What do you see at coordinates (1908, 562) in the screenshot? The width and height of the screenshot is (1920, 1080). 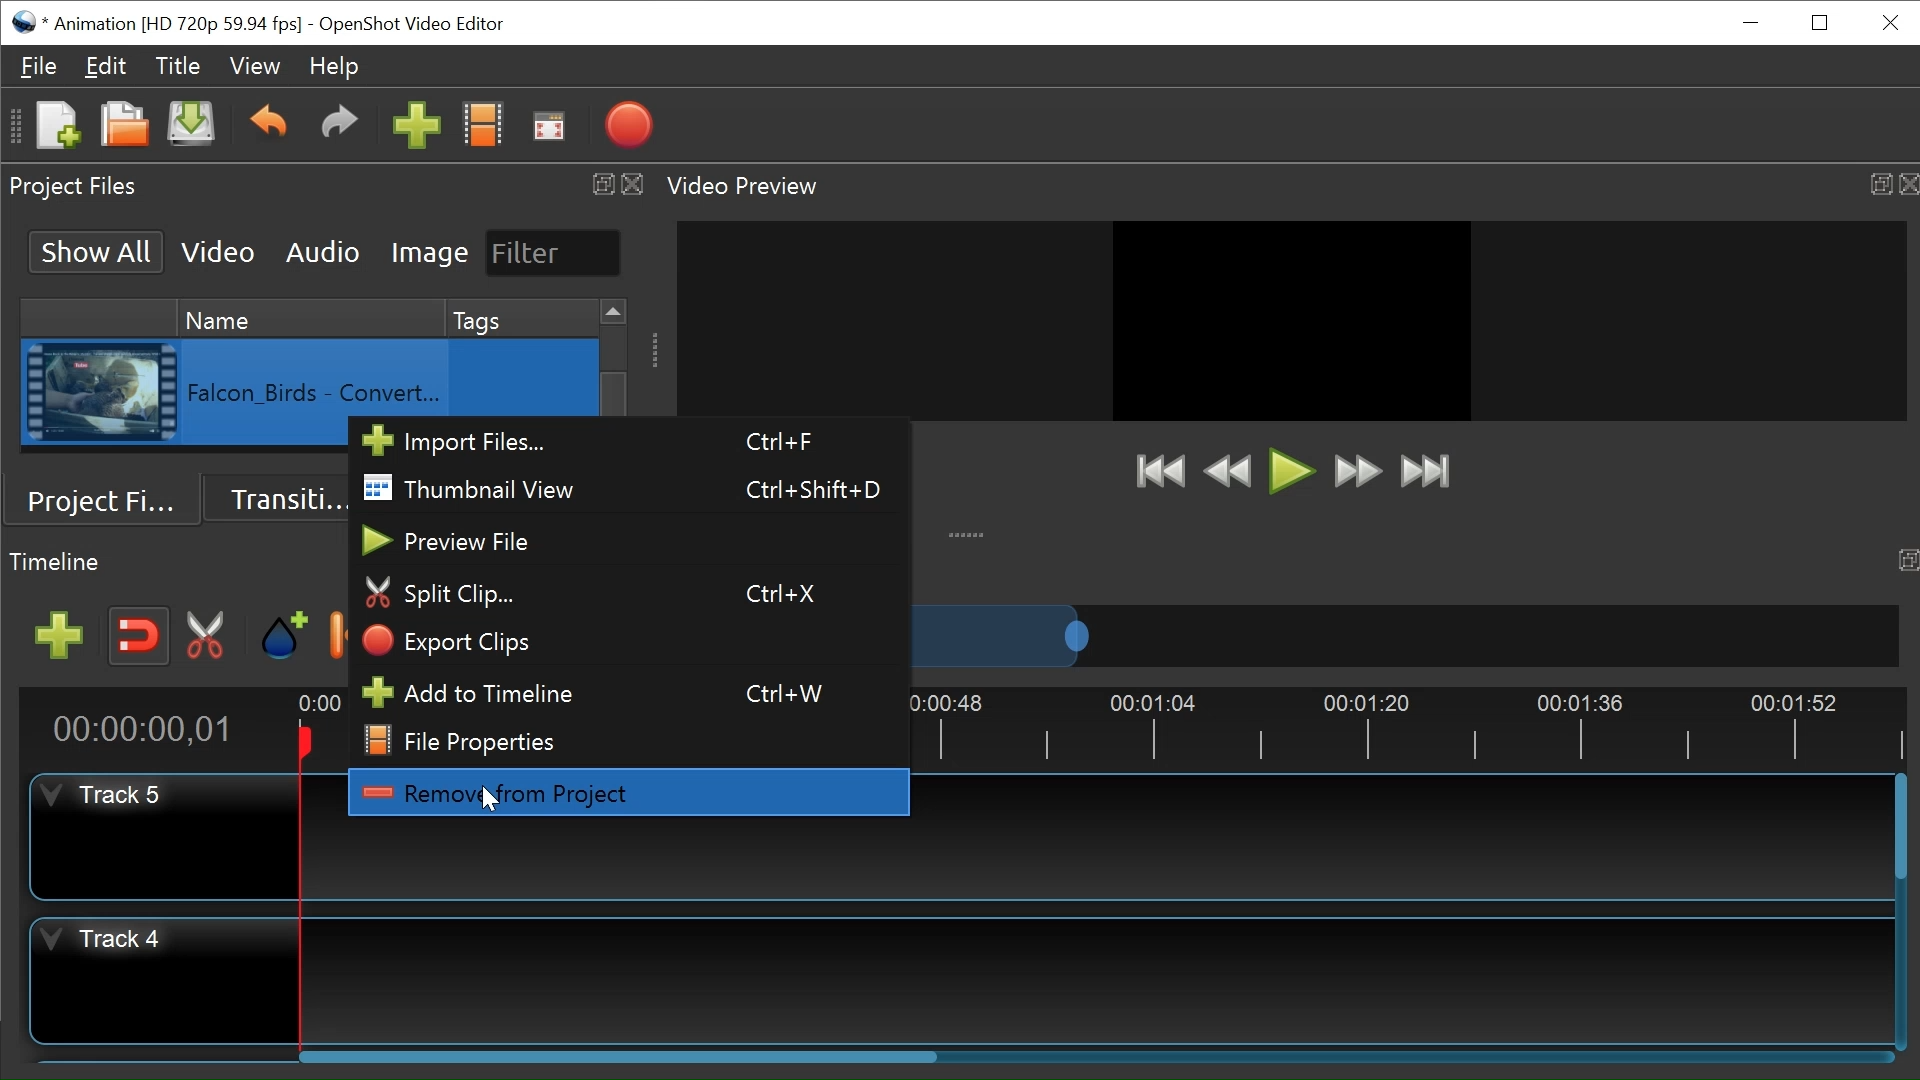 I see `Maximize` at bounding box center [1908, 562].